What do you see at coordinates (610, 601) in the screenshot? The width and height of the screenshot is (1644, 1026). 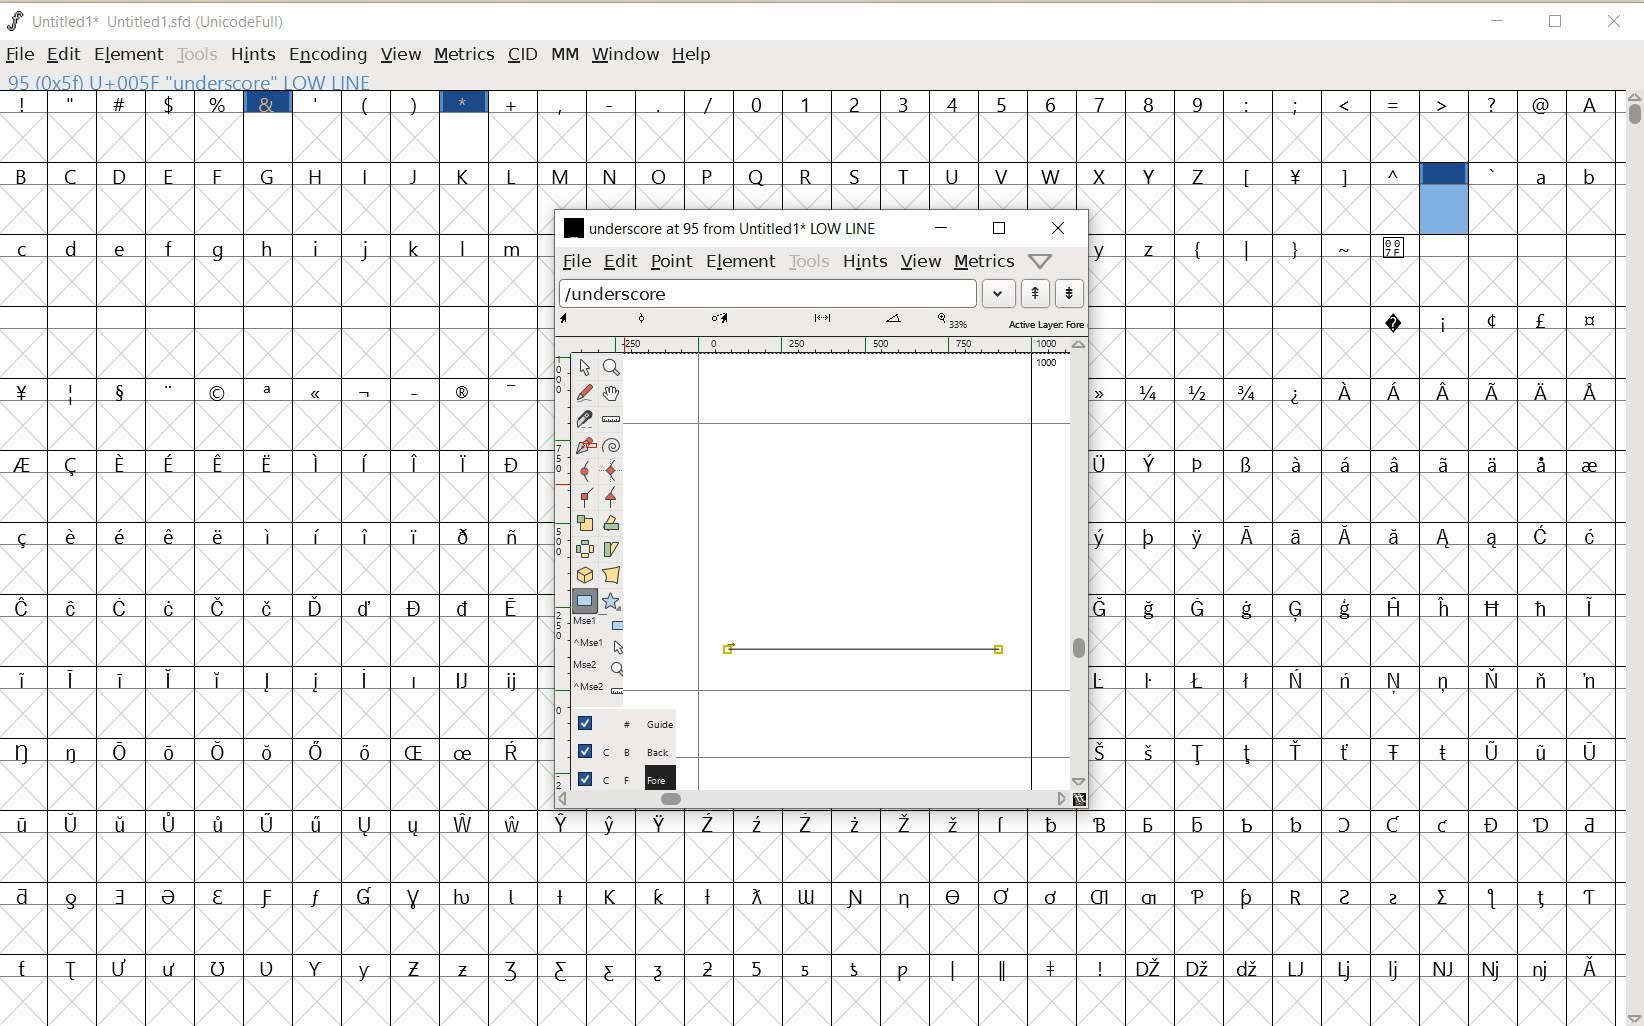 I see `polygon or star` at bounding box center [610, 601].